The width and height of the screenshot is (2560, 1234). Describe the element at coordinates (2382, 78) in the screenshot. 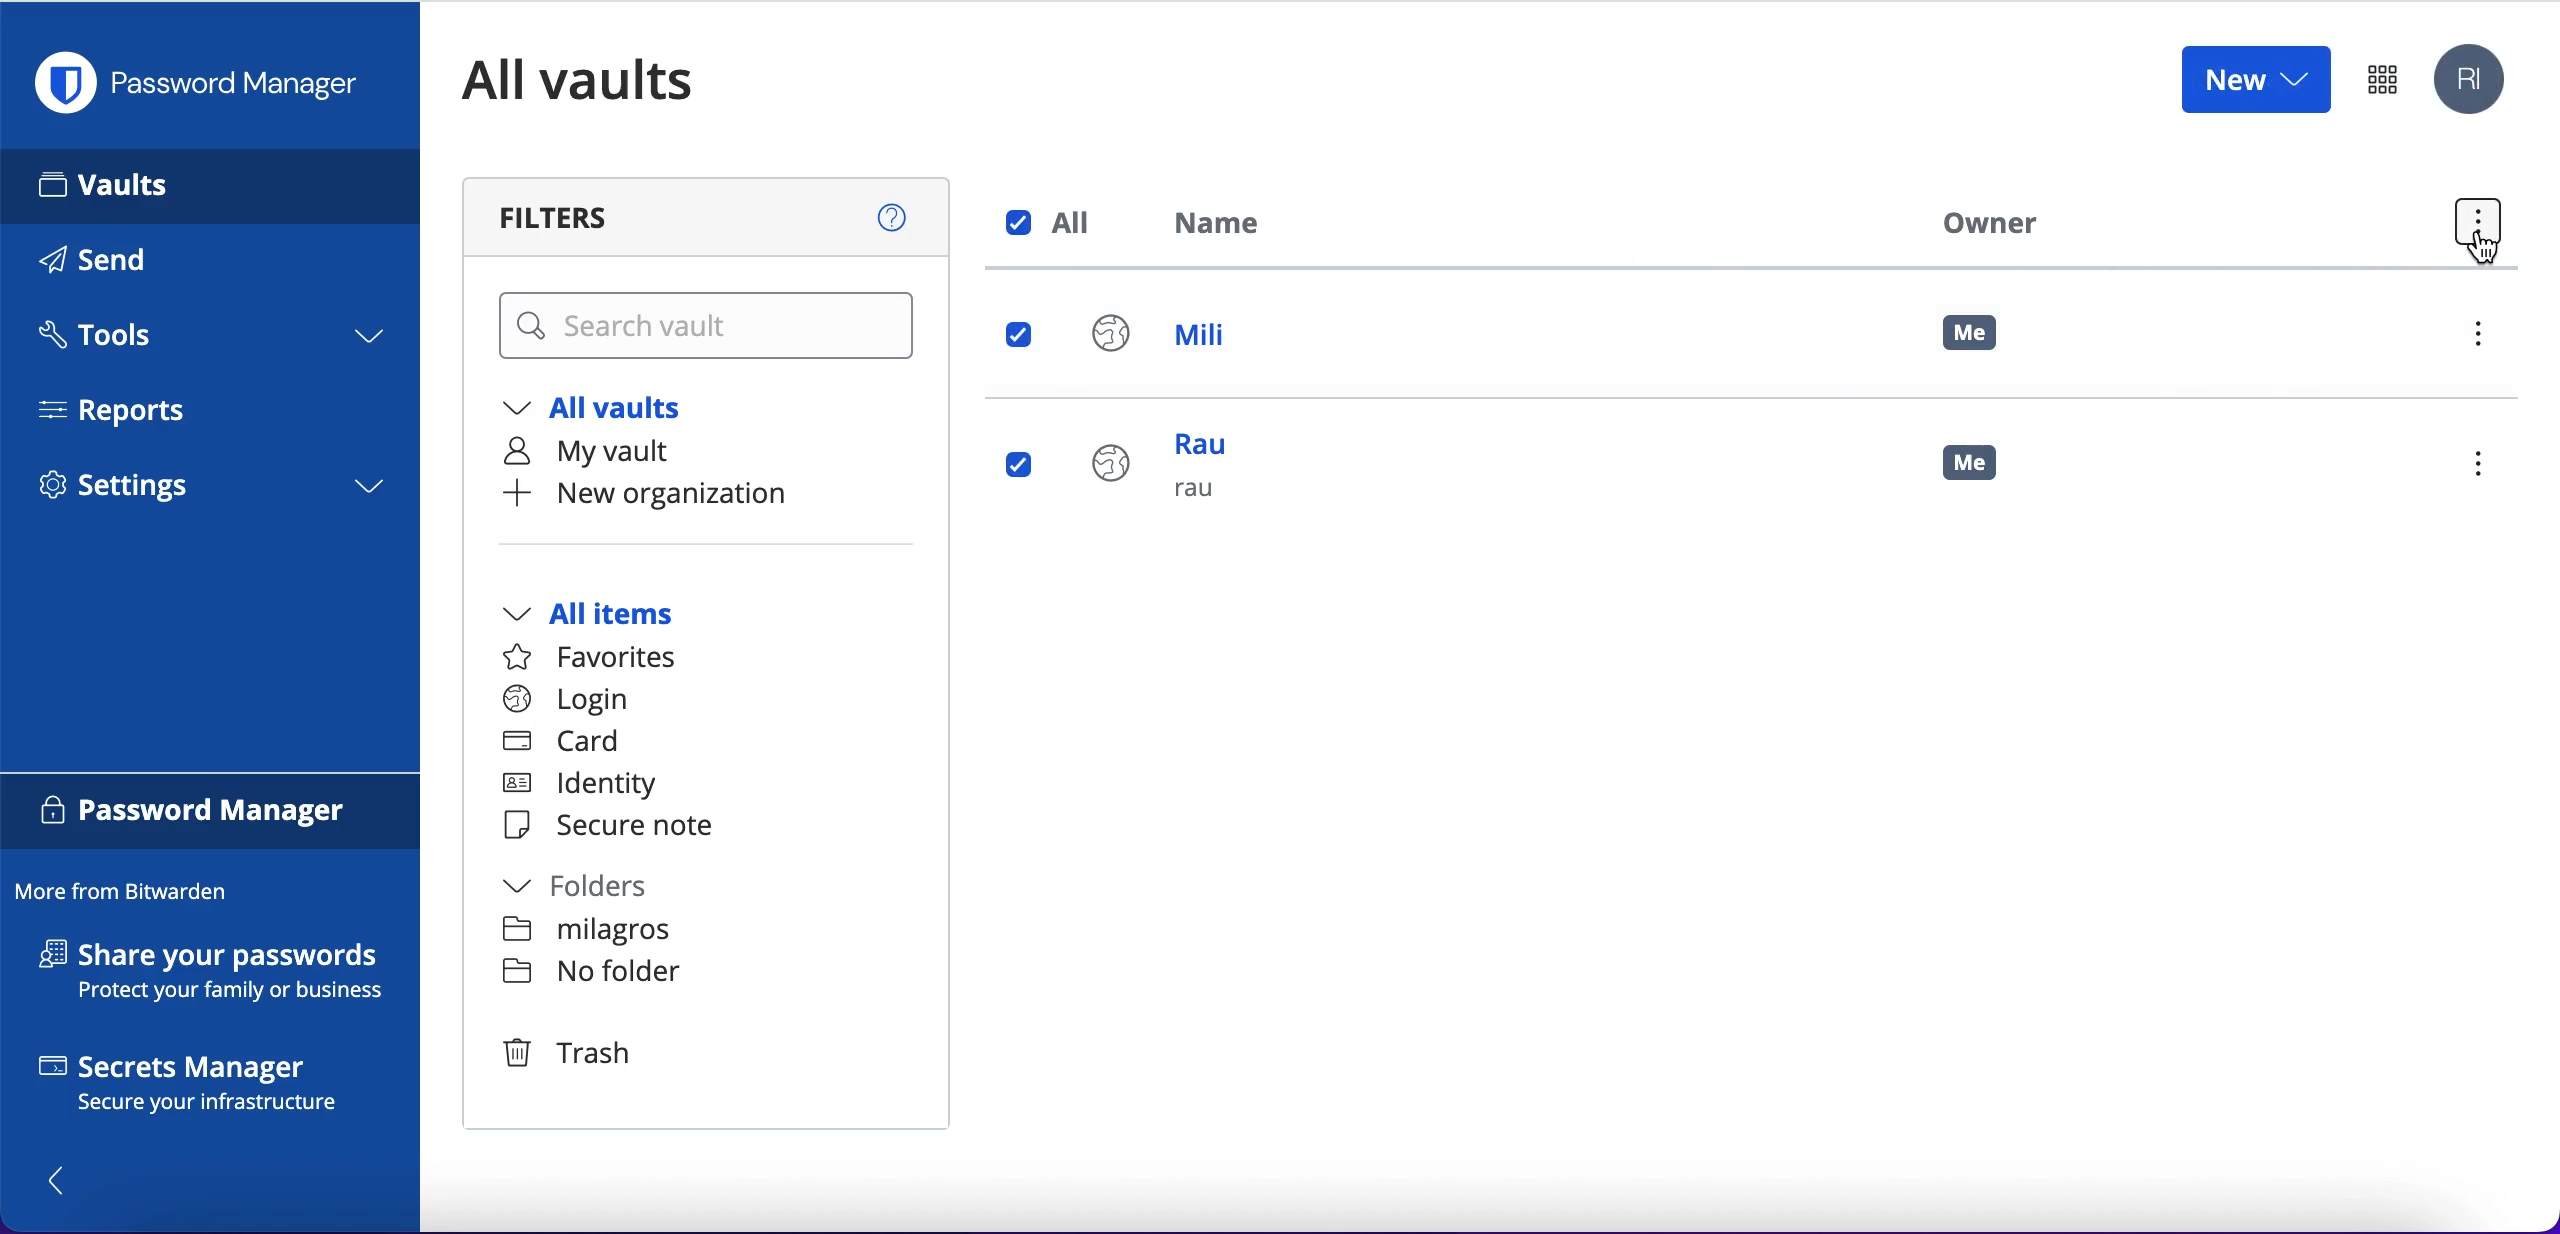

I see `password manager` at that location.